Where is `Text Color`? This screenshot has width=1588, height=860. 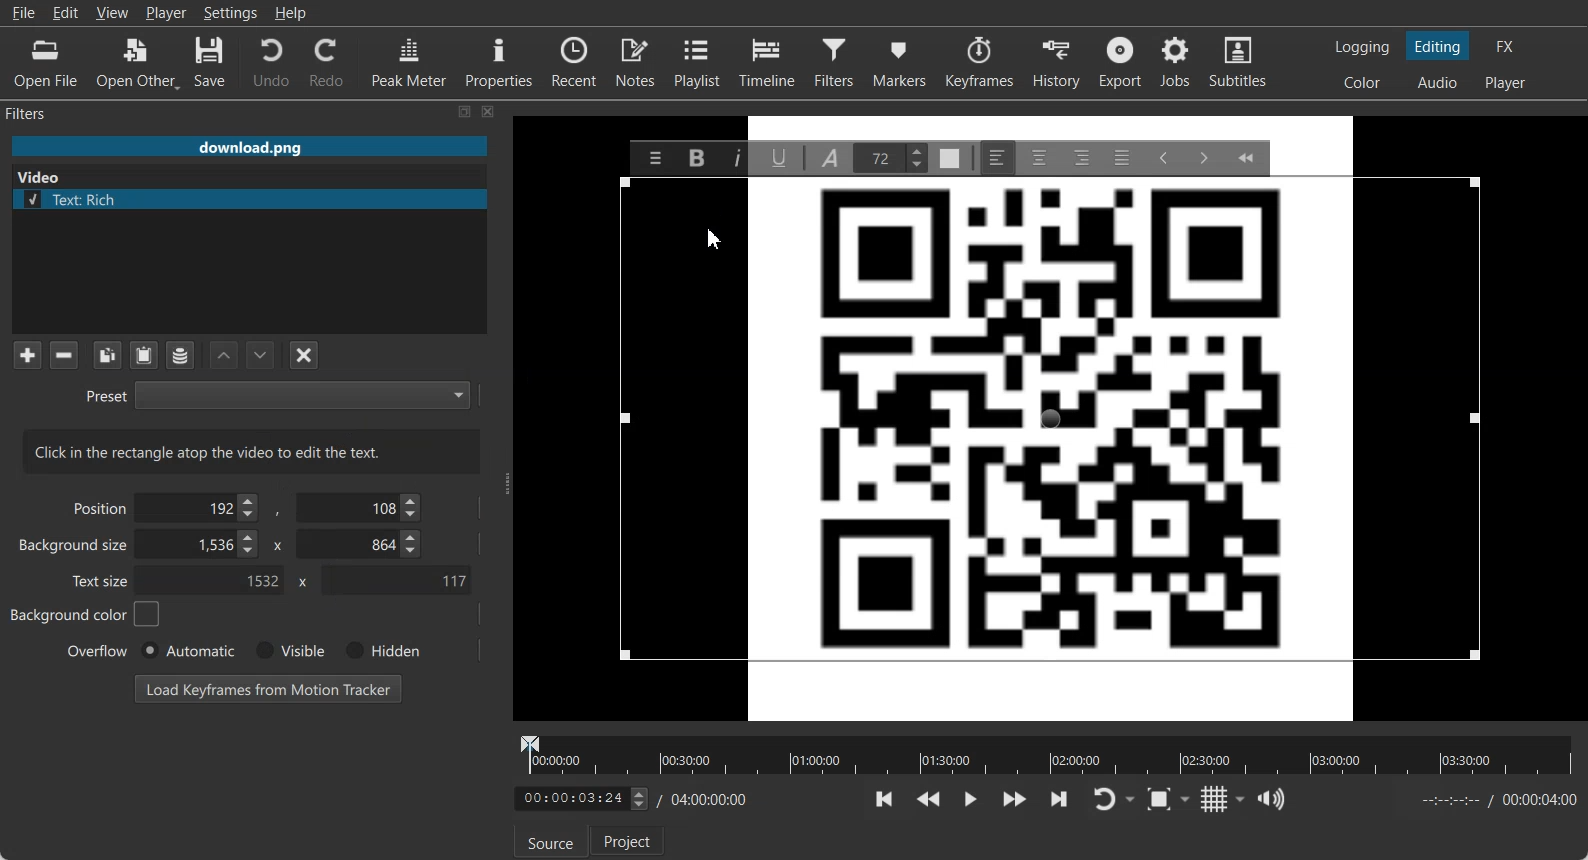
Text Color is located at coordinates (948, 158).